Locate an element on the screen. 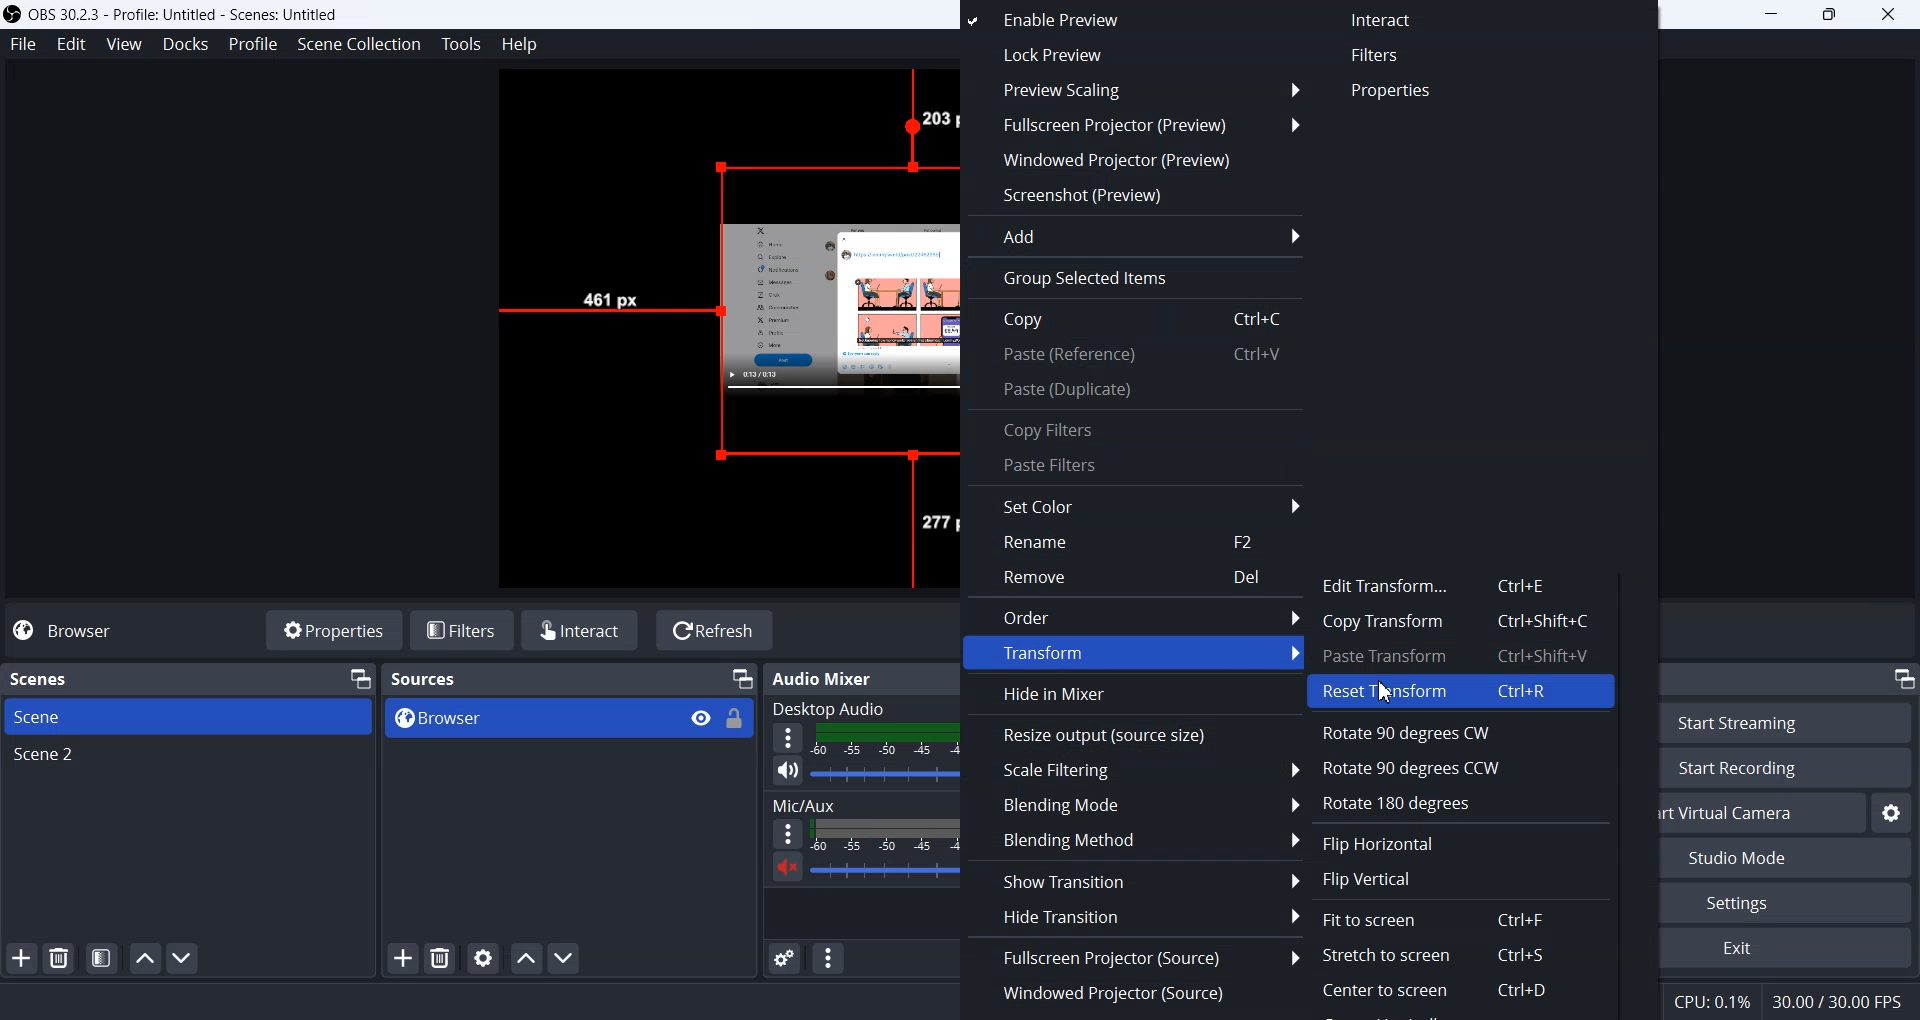 The image size is (1920, 1020). Refresh is located at coordinates (713, 631).